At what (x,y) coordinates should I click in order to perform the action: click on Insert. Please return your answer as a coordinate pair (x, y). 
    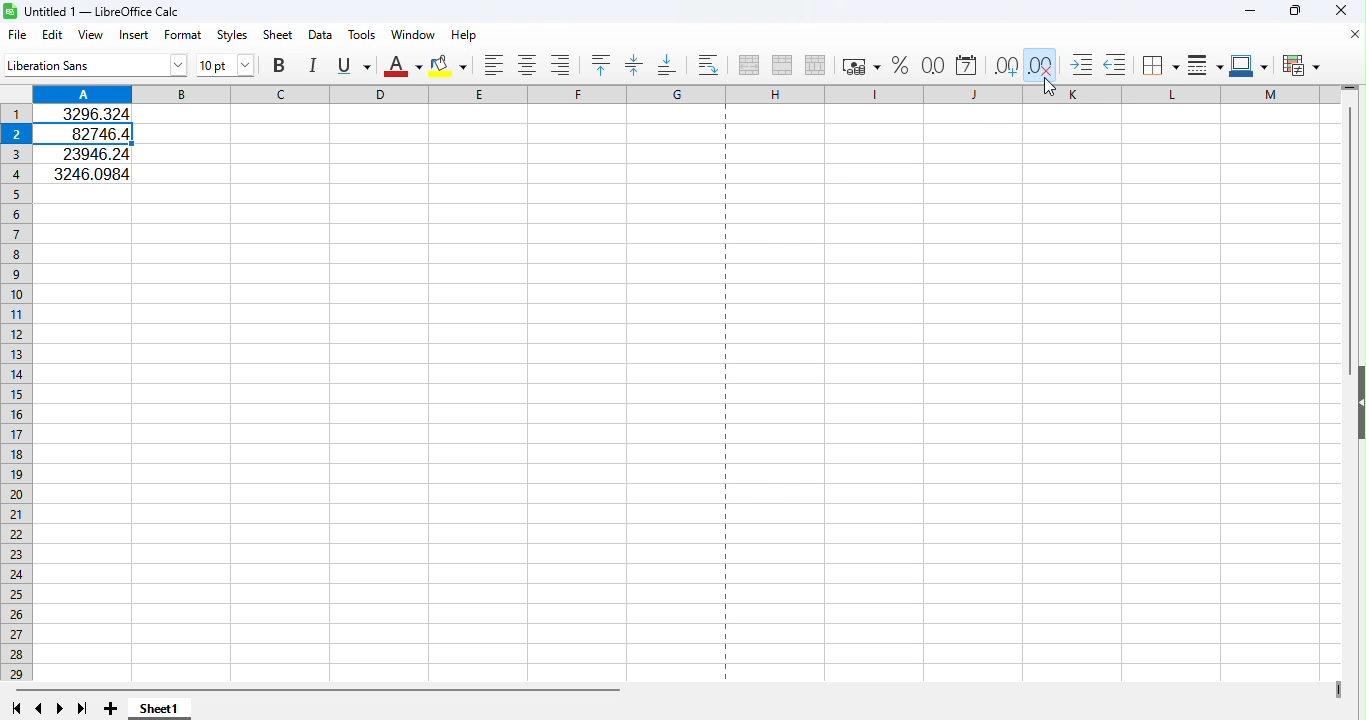
    Looking at the image, I should click on (136, 36).